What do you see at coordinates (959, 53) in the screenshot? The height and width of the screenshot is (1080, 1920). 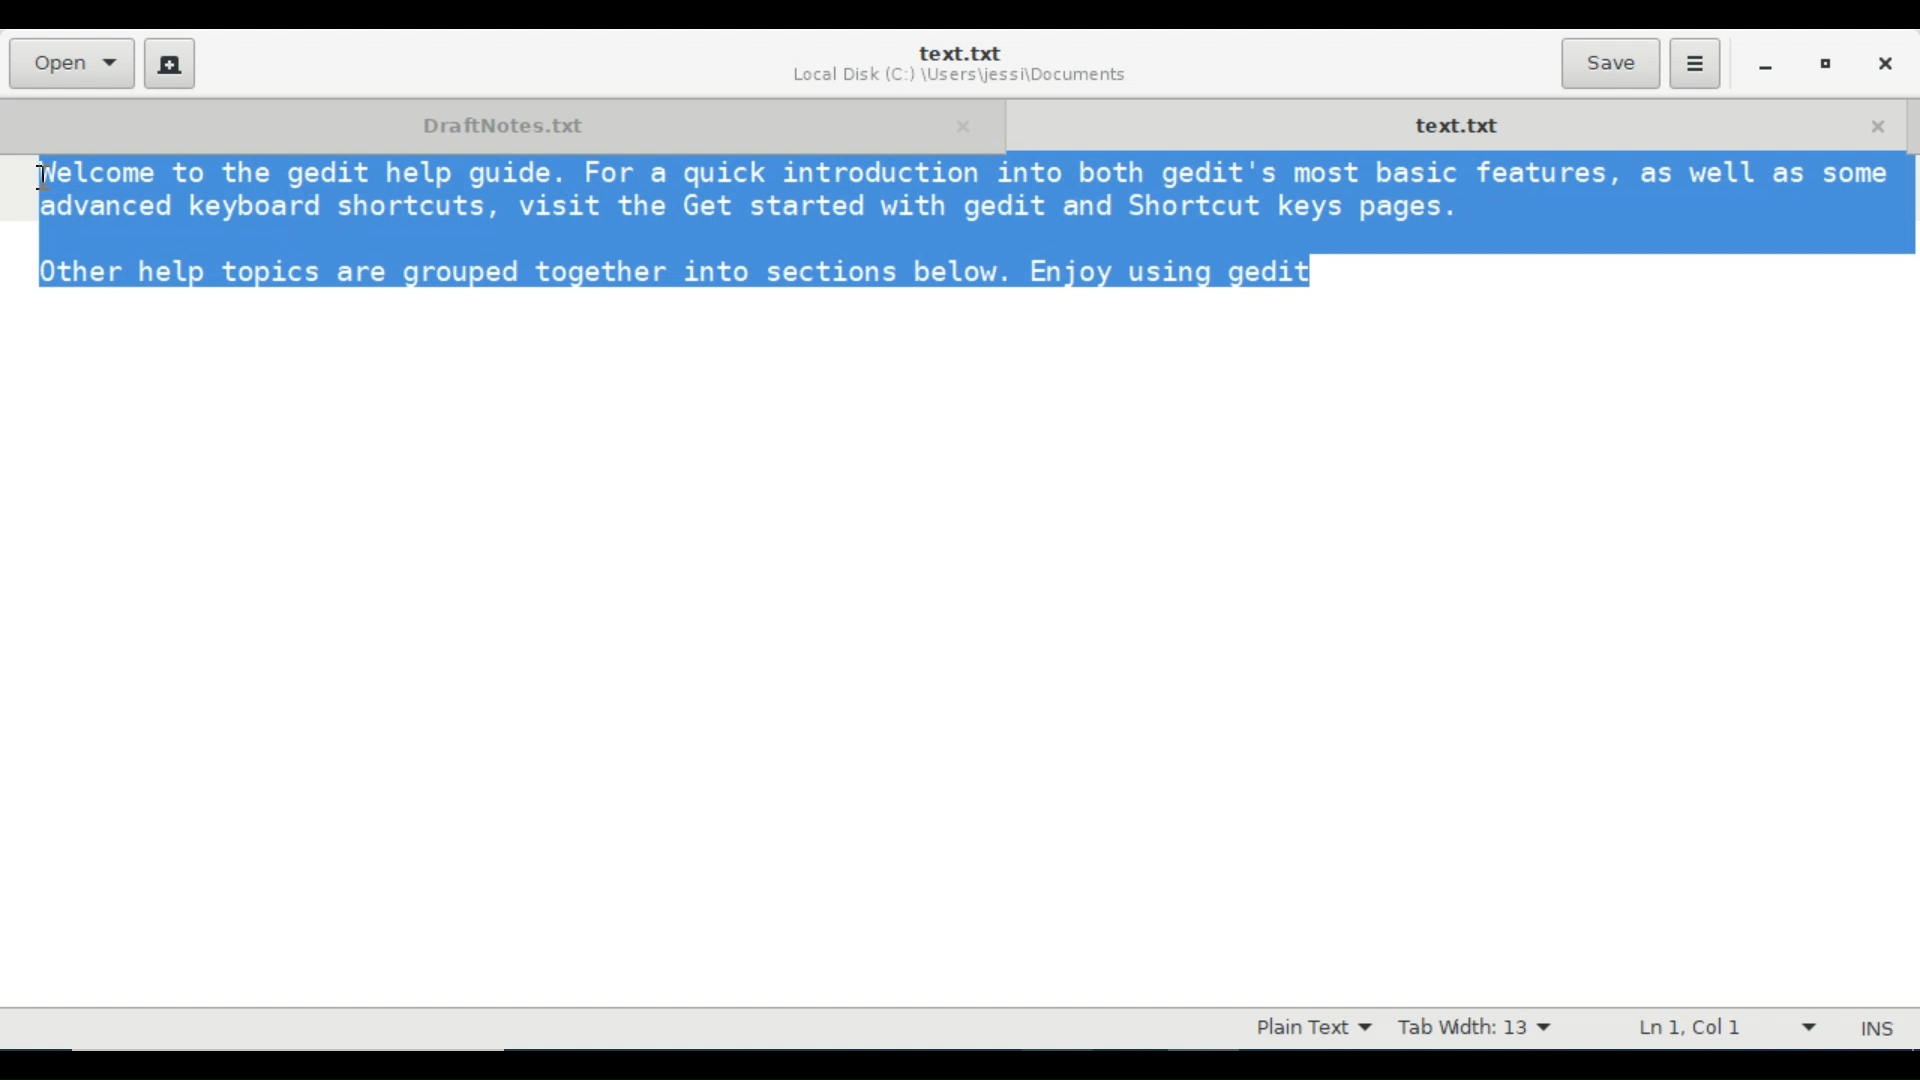 I see `Document Name` at bounding box center [959, 53].